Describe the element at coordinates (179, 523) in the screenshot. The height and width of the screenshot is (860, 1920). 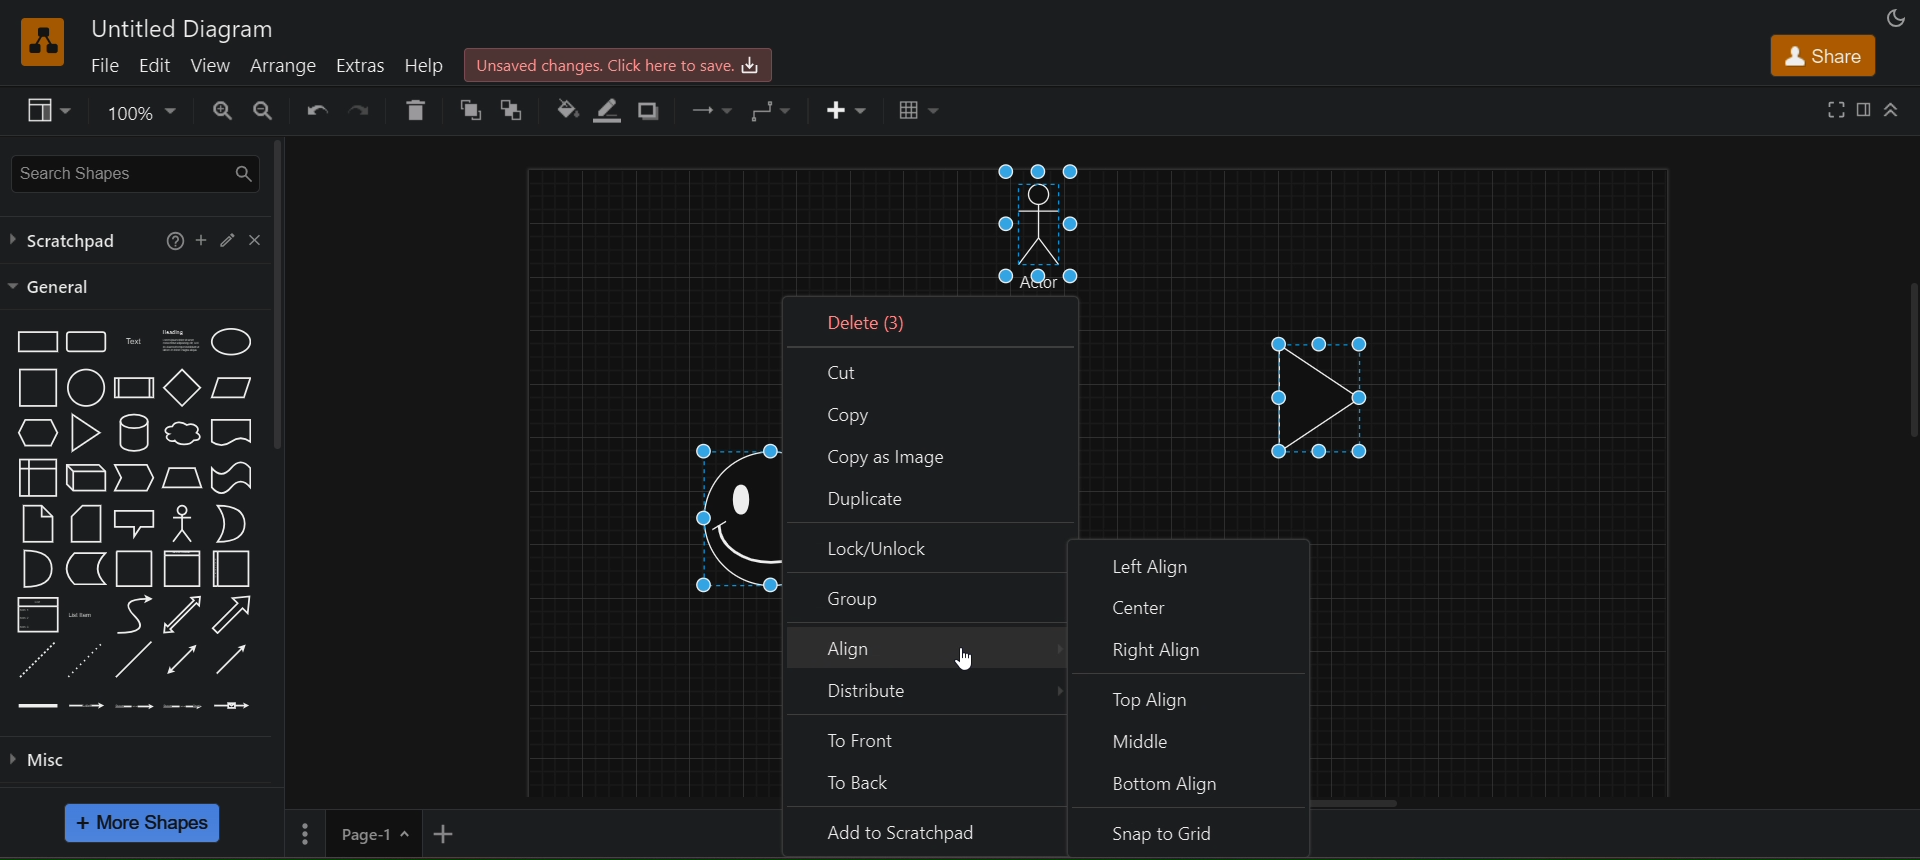
I see `actor` at that location.